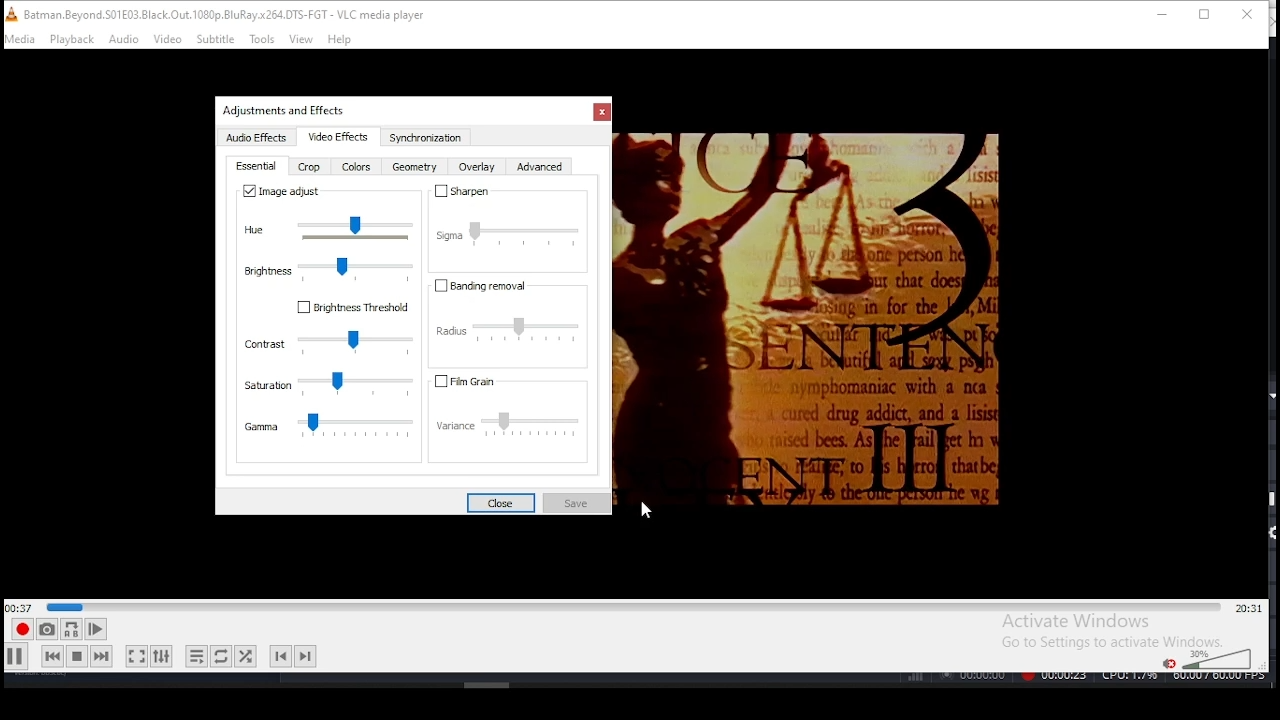  What do you see at coordinates (330, 428) in the screenshot?
I see `gamma` at bounding box center [330, 428].